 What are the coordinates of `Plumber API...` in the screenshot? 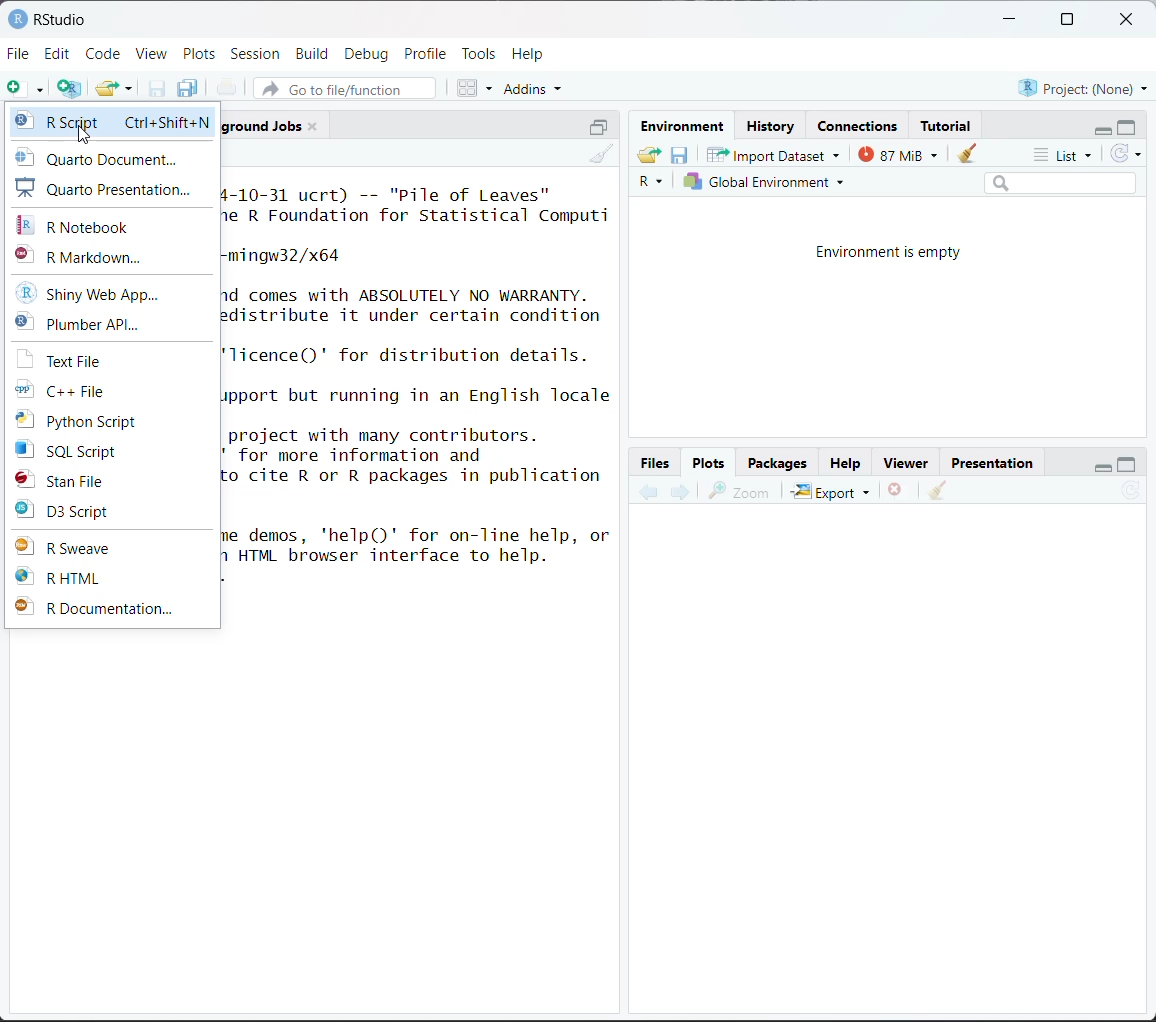 It's located at (82, 324).